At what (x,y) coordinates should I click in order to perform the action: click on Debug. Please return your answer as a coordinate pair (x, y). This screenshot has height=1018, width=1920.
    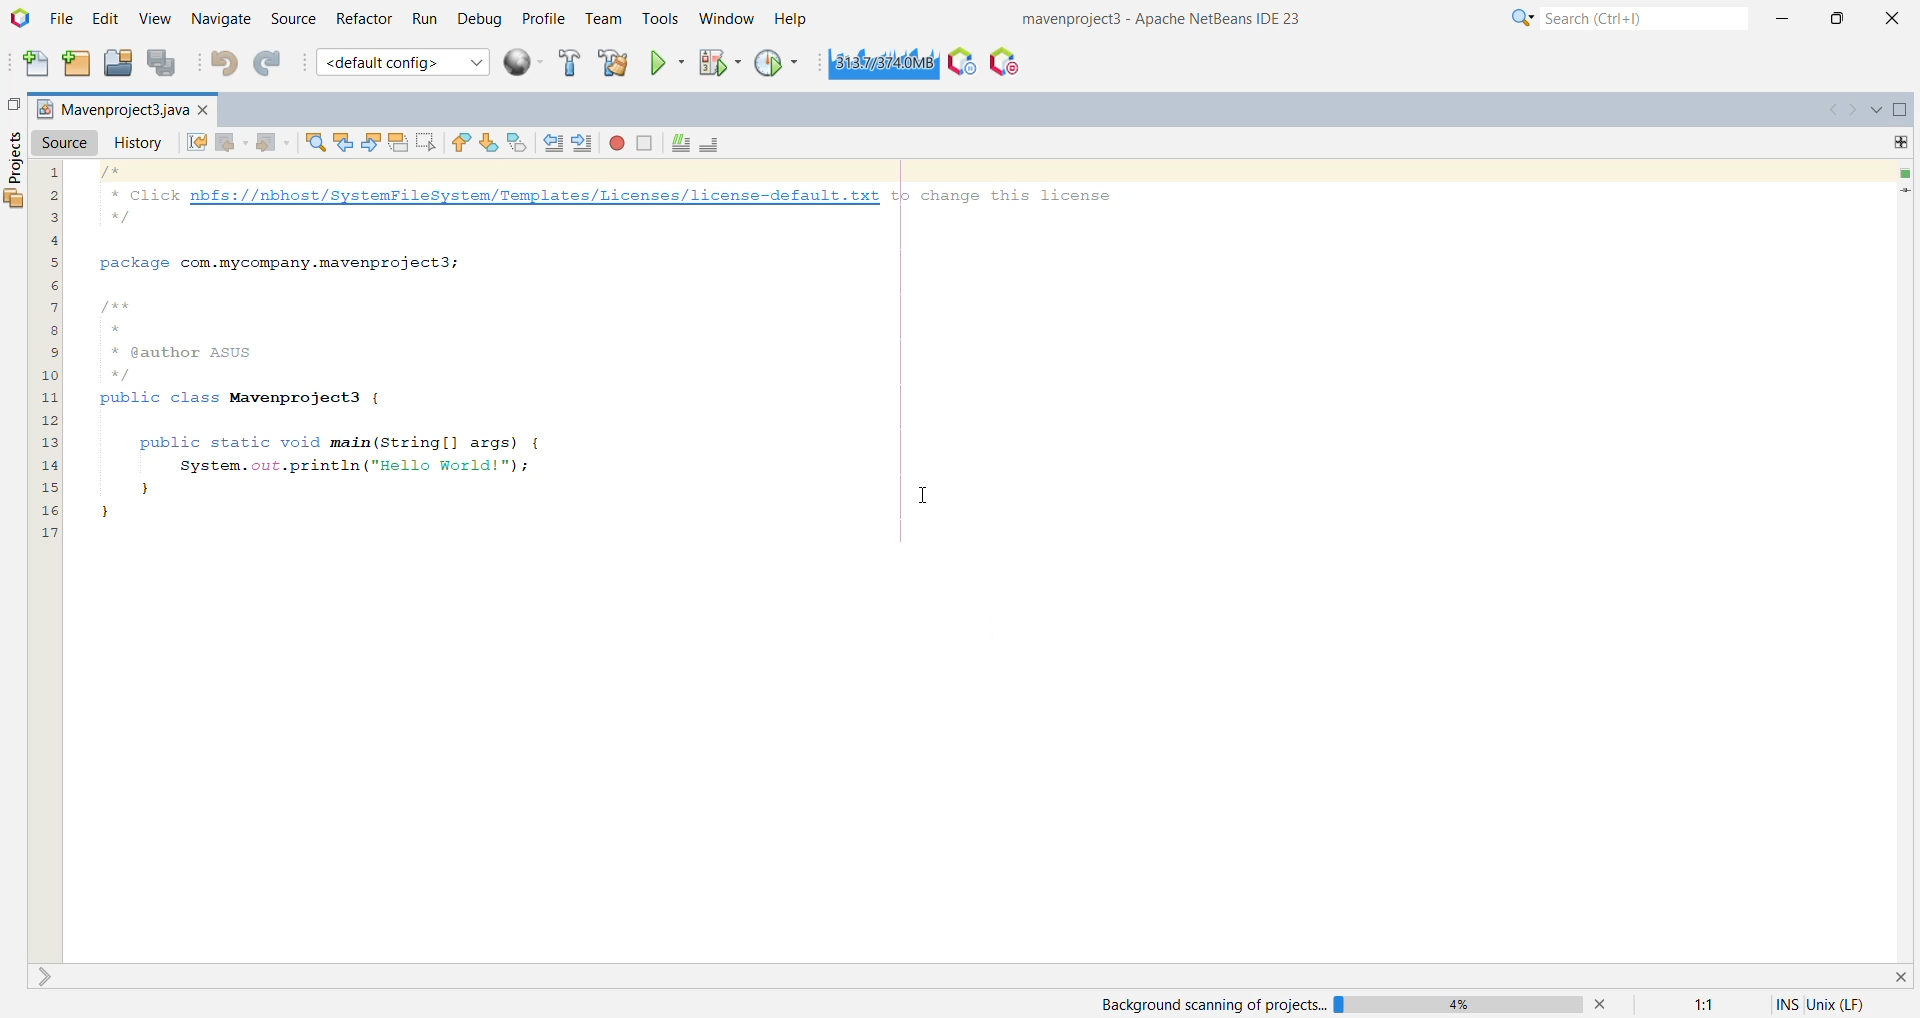
    Looking at the image, I should click on (479, 20).